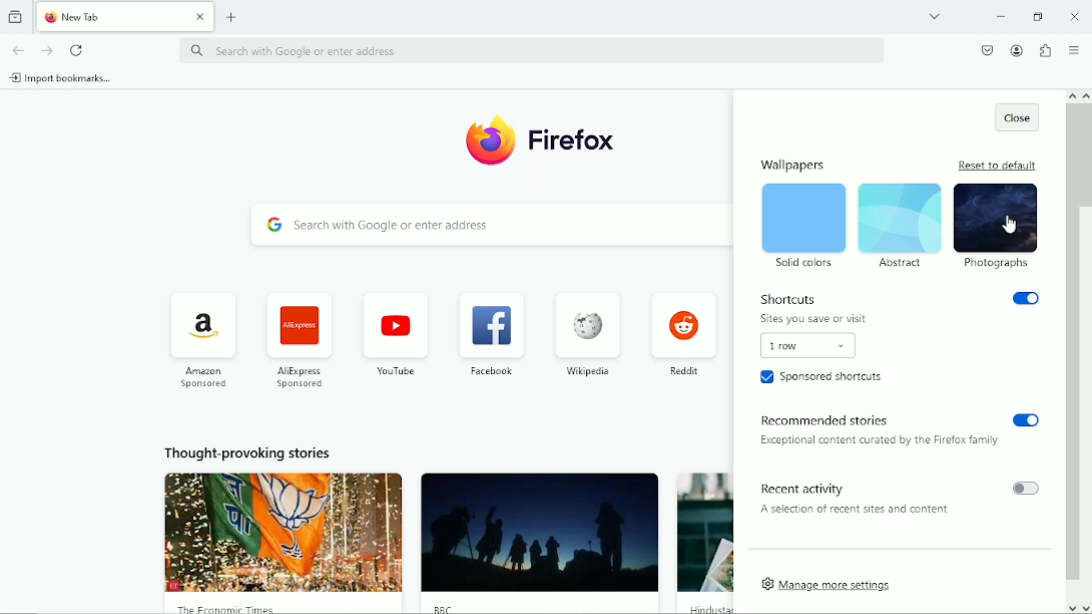  What do you see at coordinates (899, 486) in the screenshot?
I see `Recent activity` at bounding box center [899, 486].